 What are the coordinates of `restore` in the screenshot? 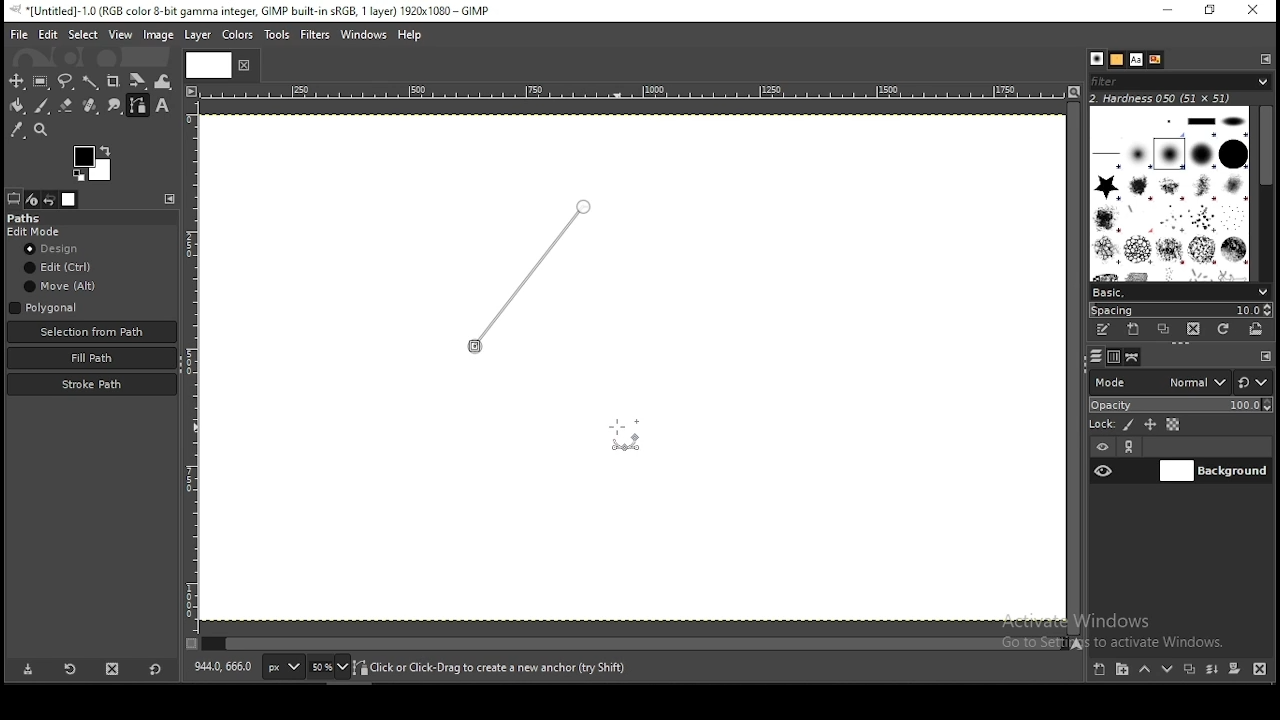 It's located at (1210, 11).